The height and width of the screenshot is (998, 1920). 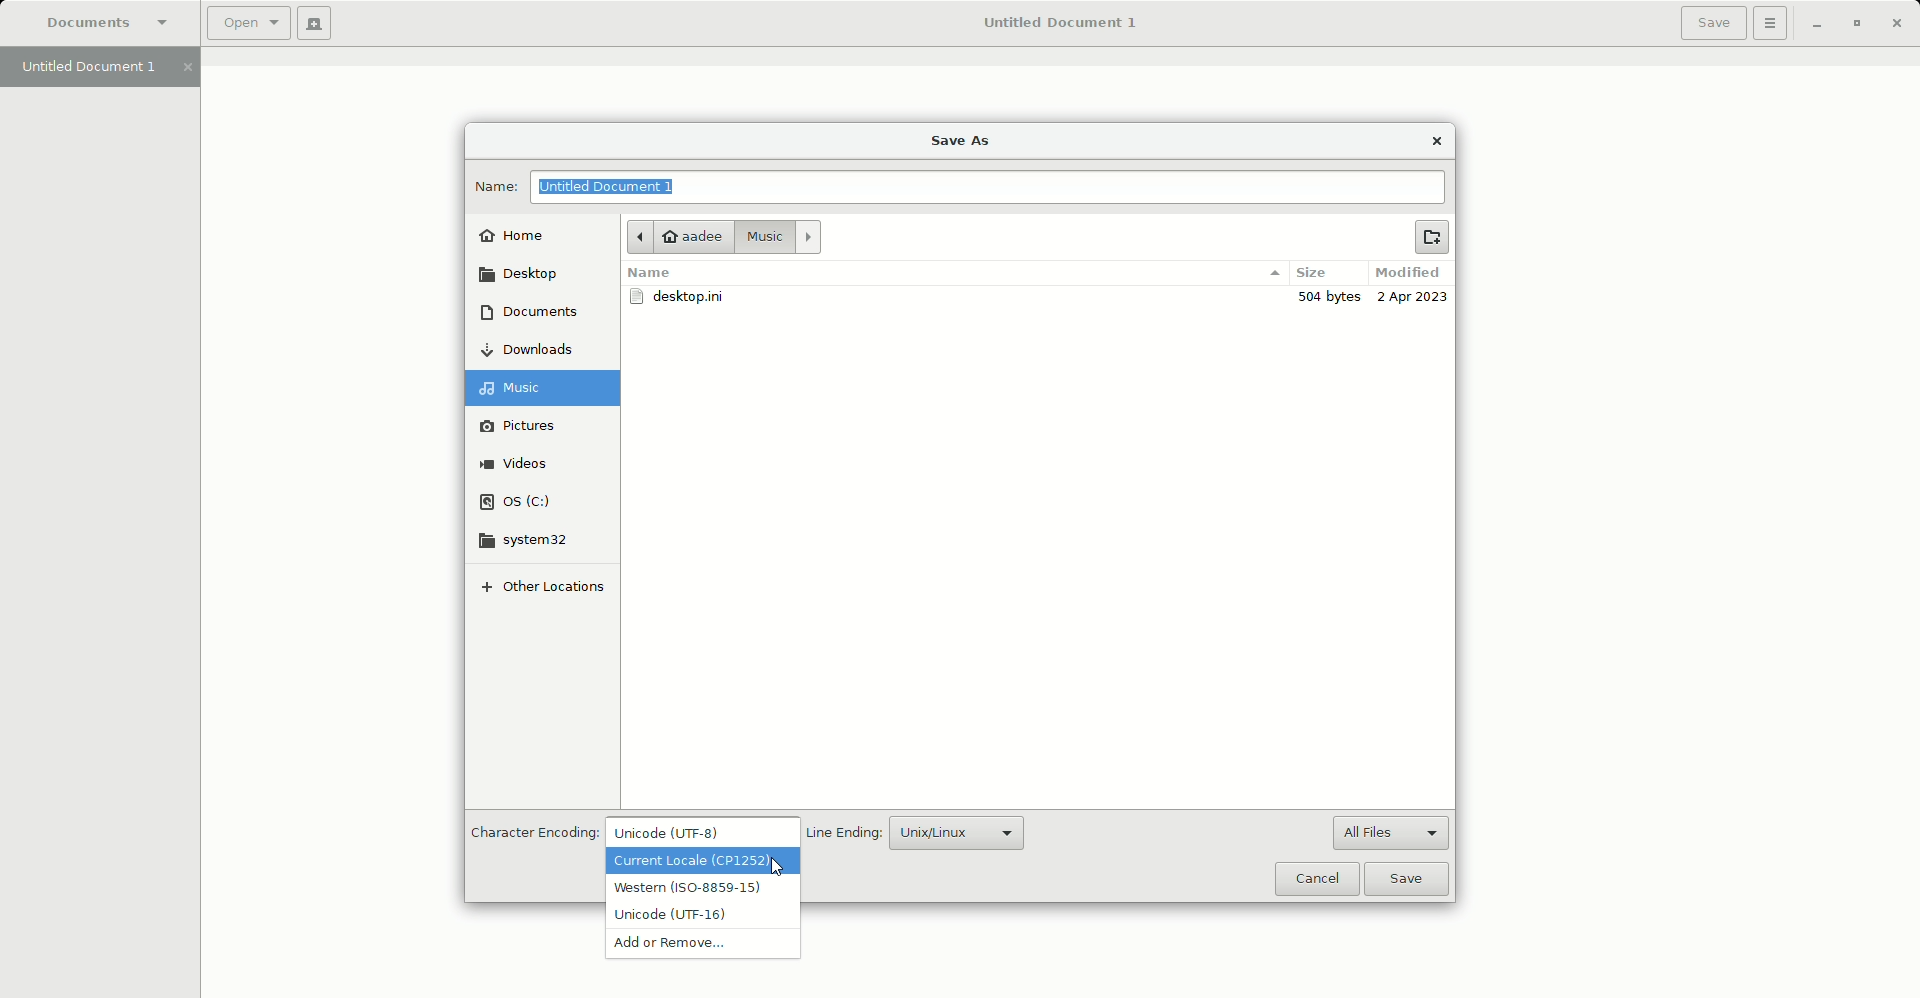 I want to click on system32, so click(x=542, y=540).